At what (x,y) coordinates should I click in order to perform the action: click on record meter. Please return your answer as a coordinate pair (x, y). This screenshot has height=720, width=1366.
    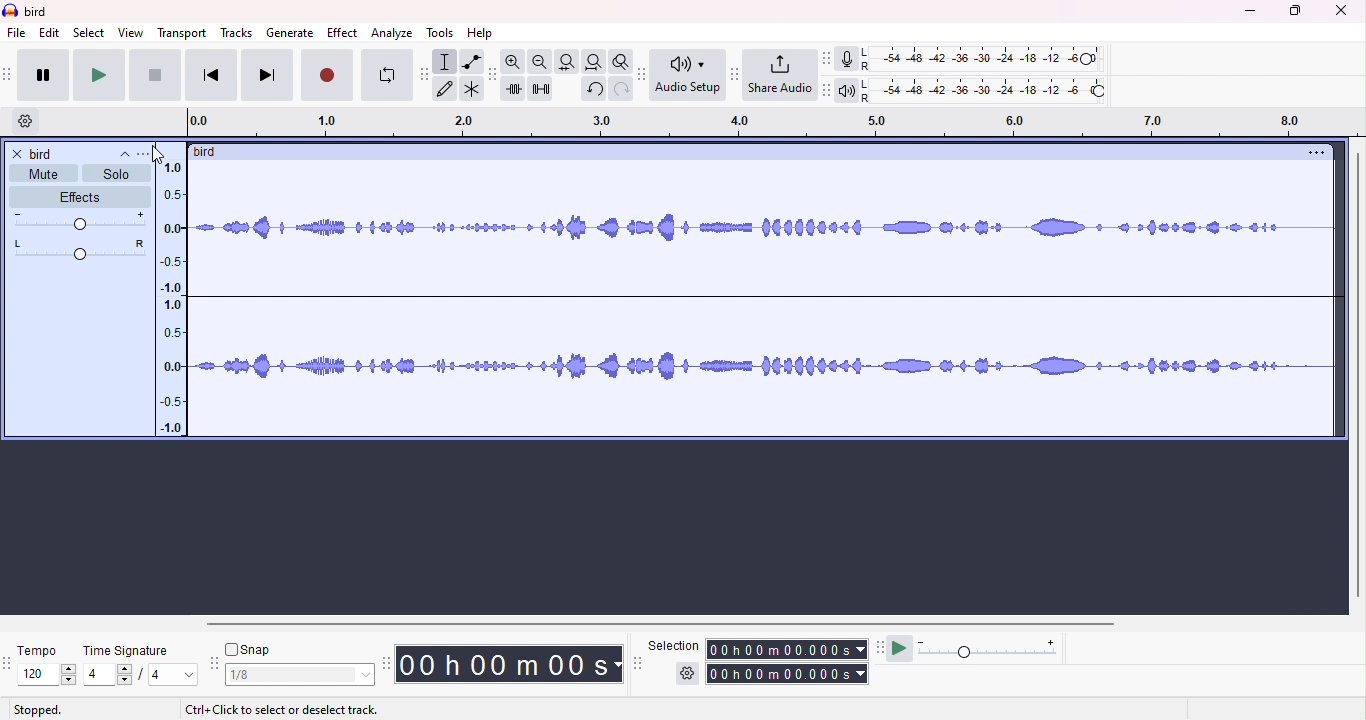
    Looking at the image, I should click on (849, 59).